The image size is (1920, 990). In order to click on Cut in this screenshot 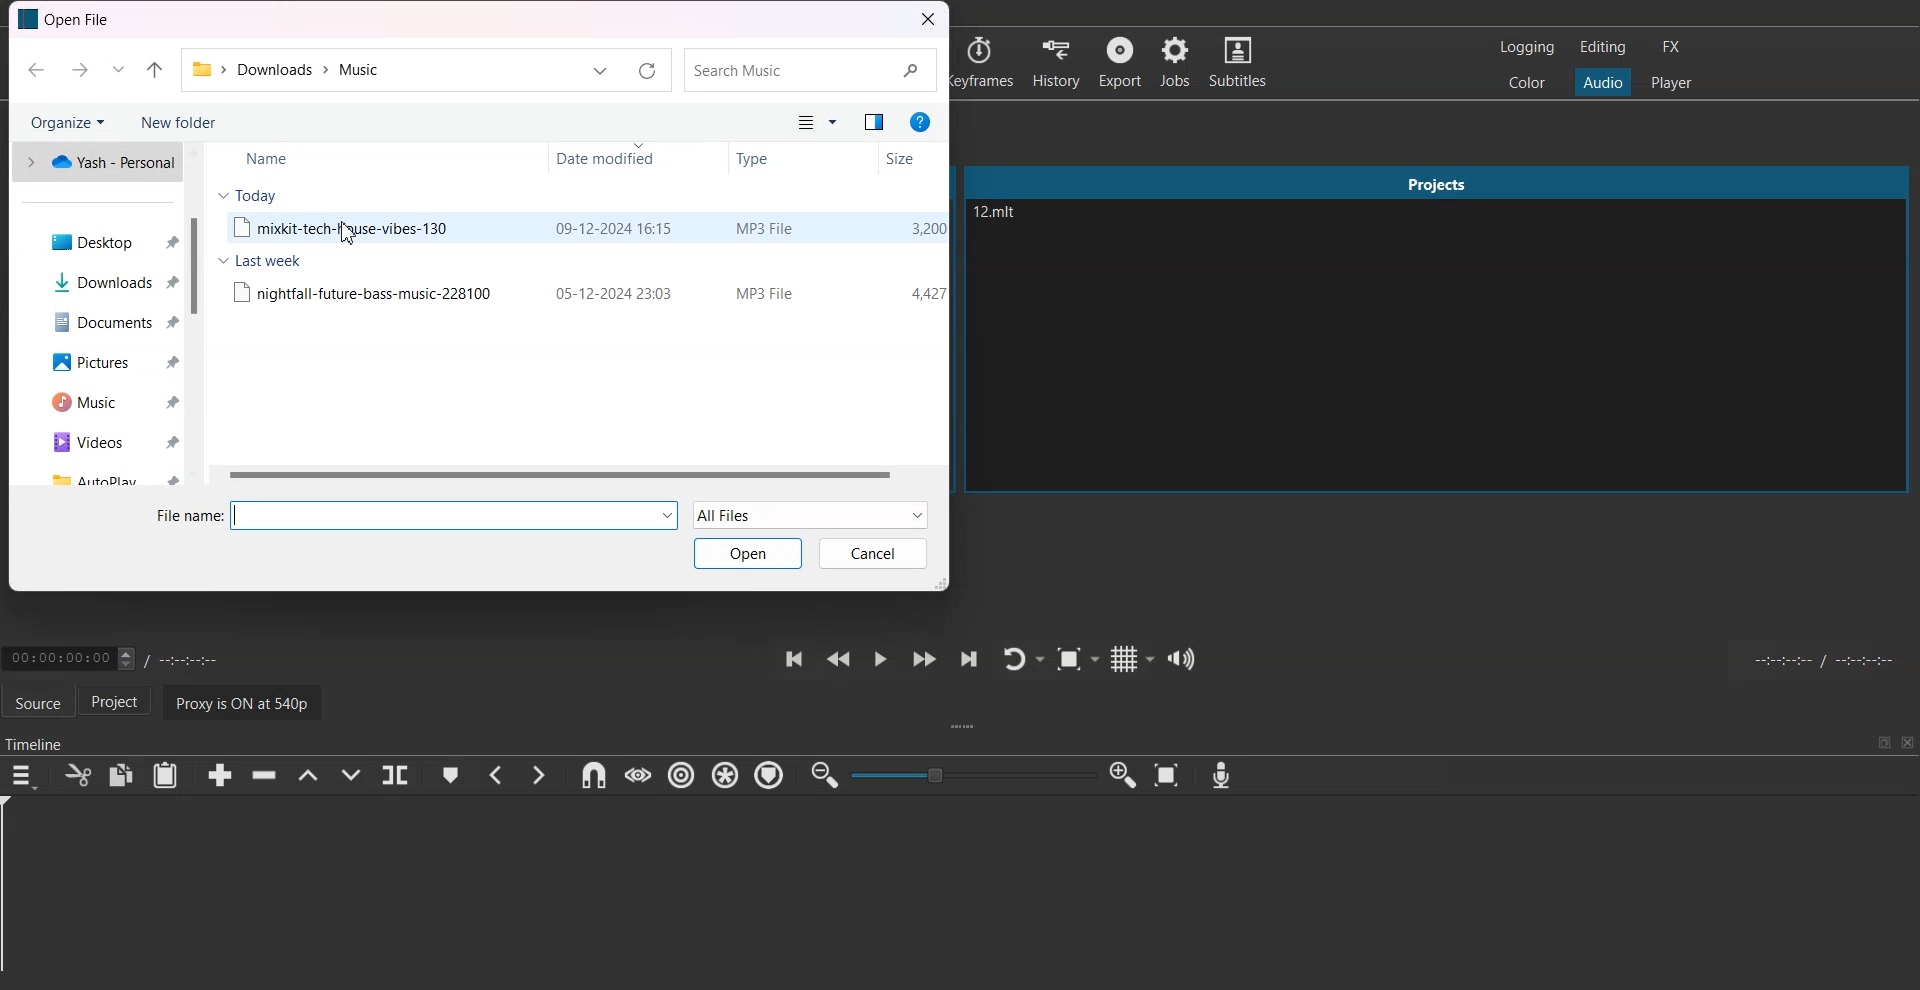, I will do `click(76, 775)`.